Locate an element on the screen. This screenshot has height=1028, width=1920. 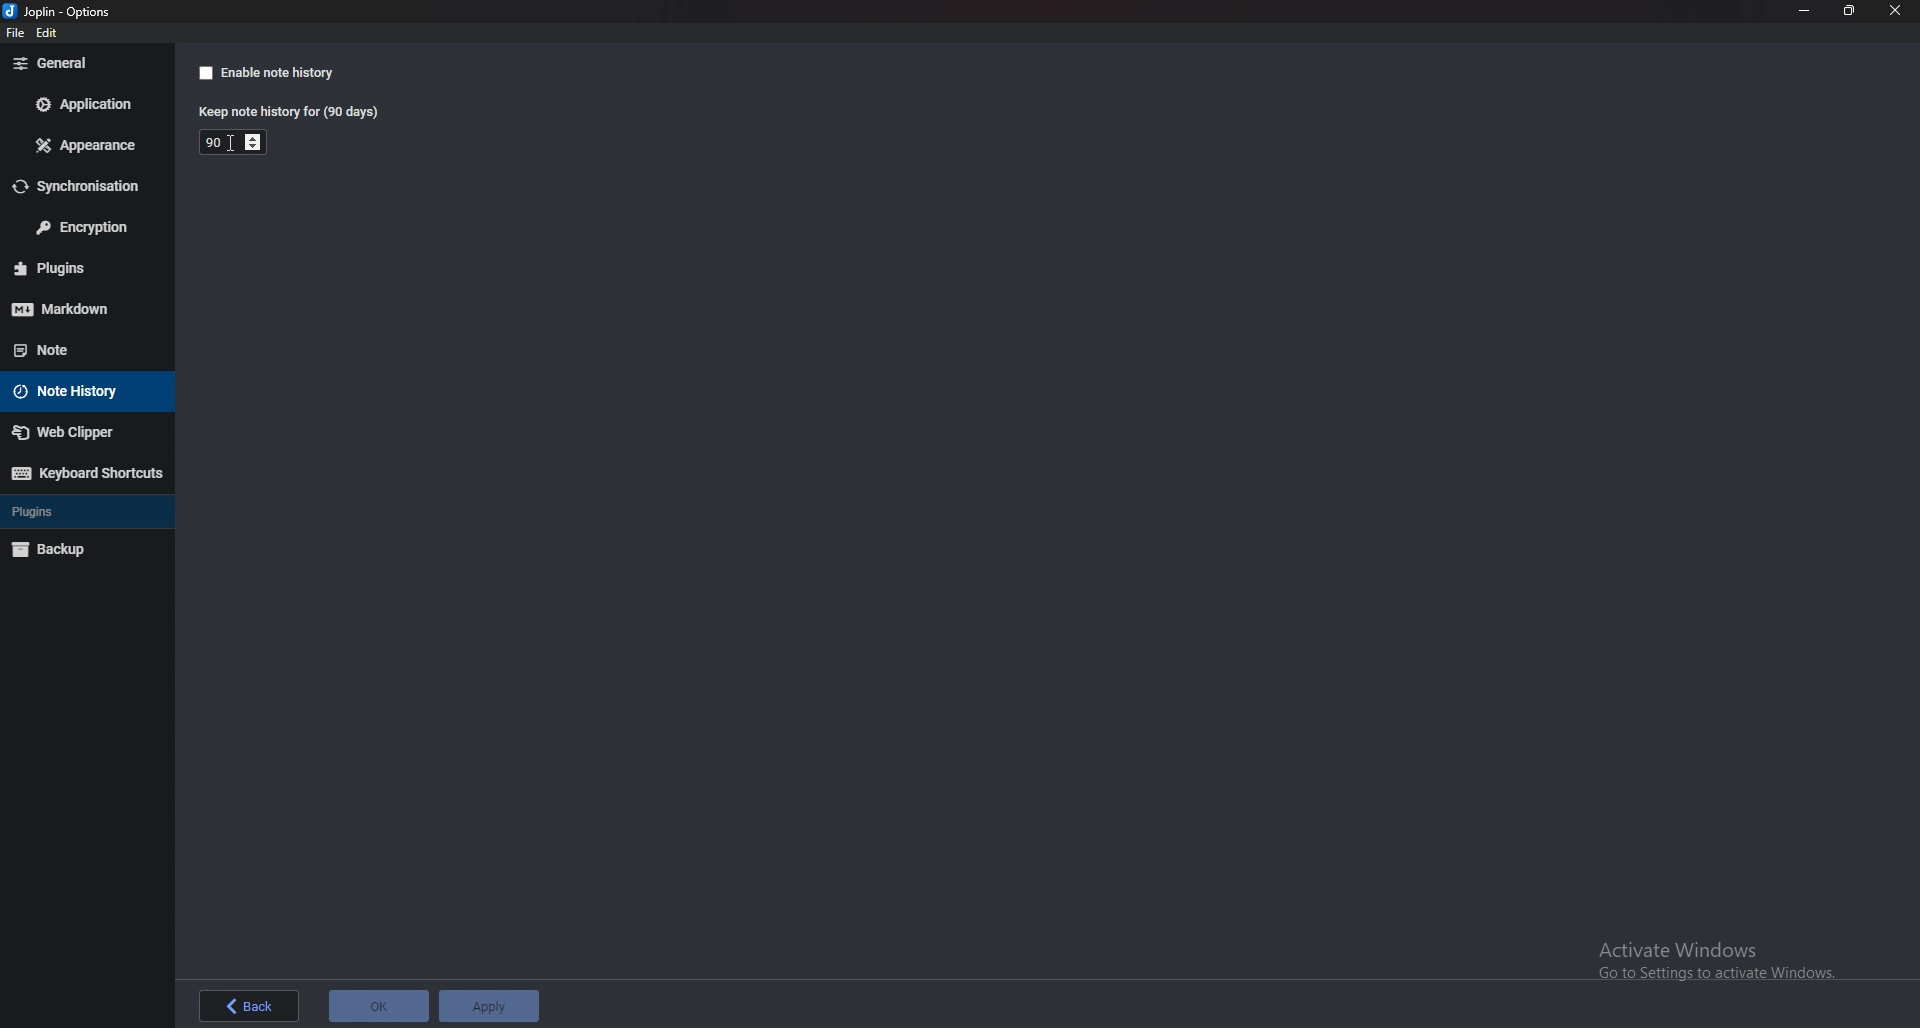
file is located at coordinates (12, 34).